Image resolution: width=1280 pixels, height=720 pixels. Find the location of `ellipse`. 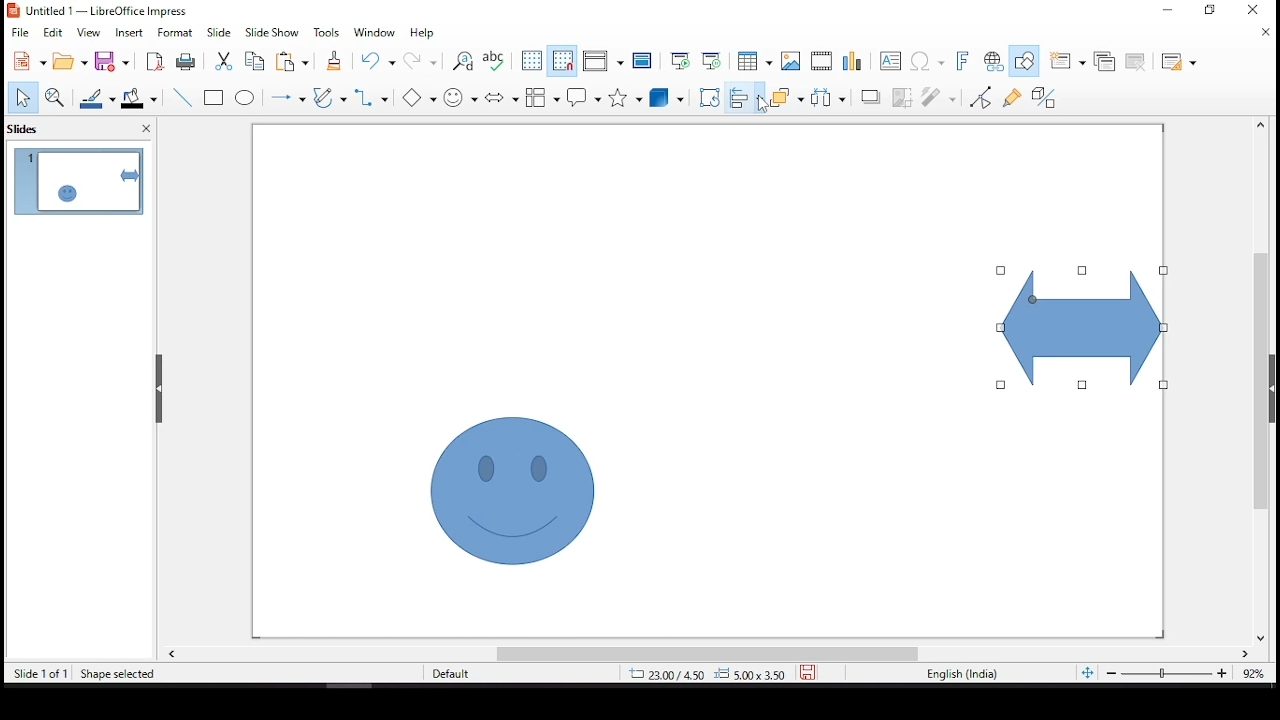

ellipse is located at coordinates (245, 98).